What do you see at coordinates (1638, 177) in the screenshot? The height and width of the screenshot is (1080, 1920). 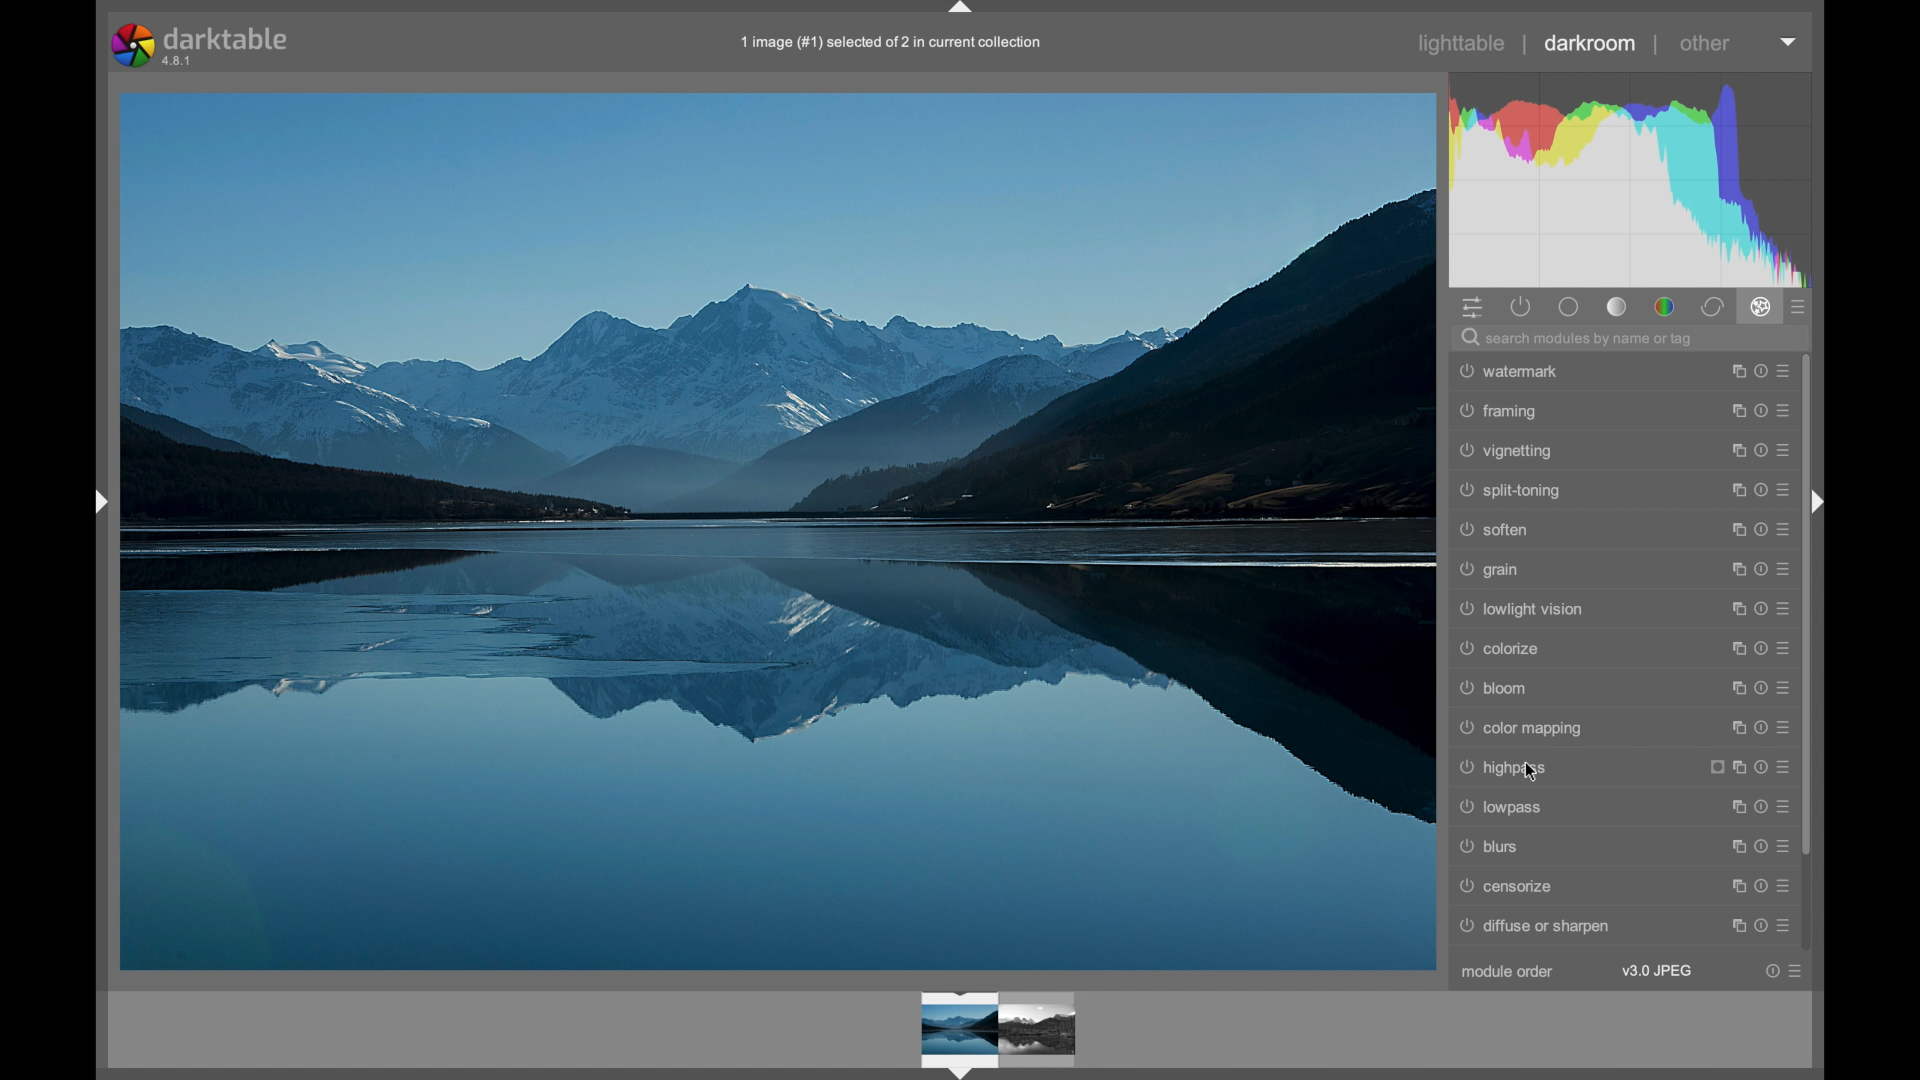 I see `histogram` at bounding box center [1638, 177].